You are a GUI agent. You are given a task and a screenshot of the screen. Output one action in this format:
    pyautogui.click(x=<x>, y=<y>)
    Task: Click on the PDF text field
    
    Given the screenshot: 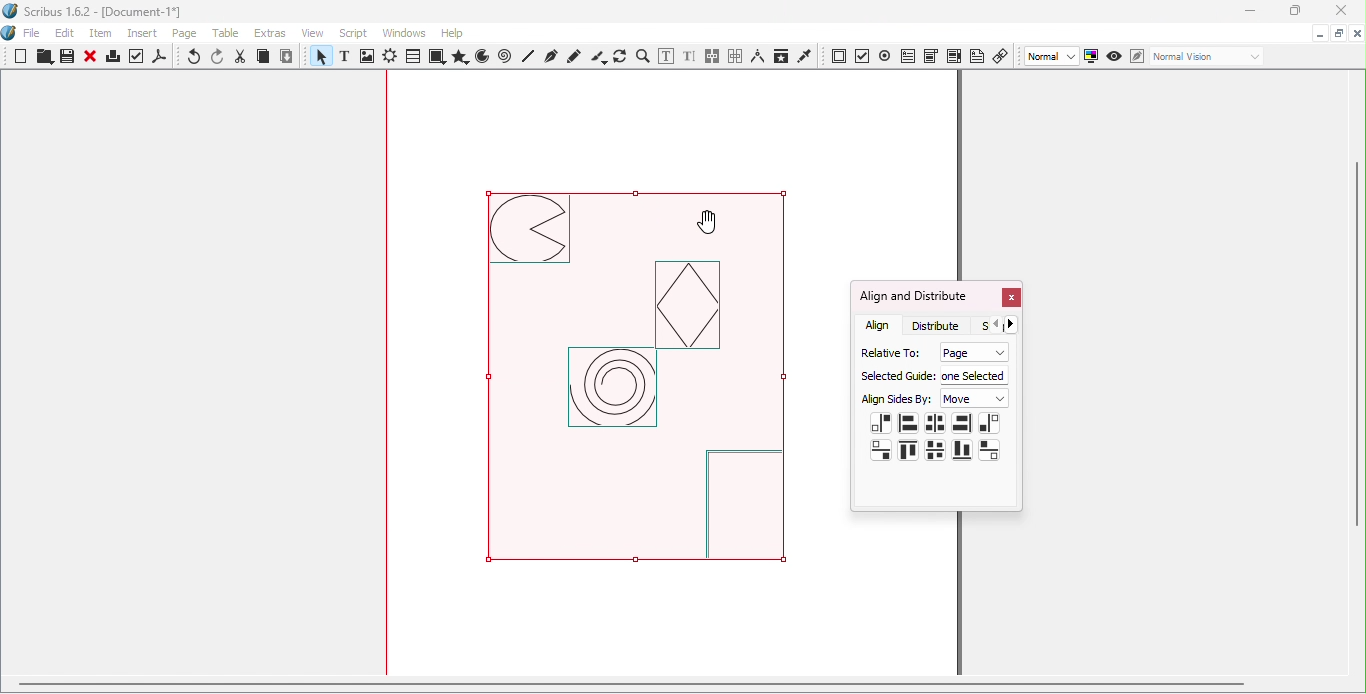 What is the action you would take?
    pyautogui.click(x=907, y=54)
    